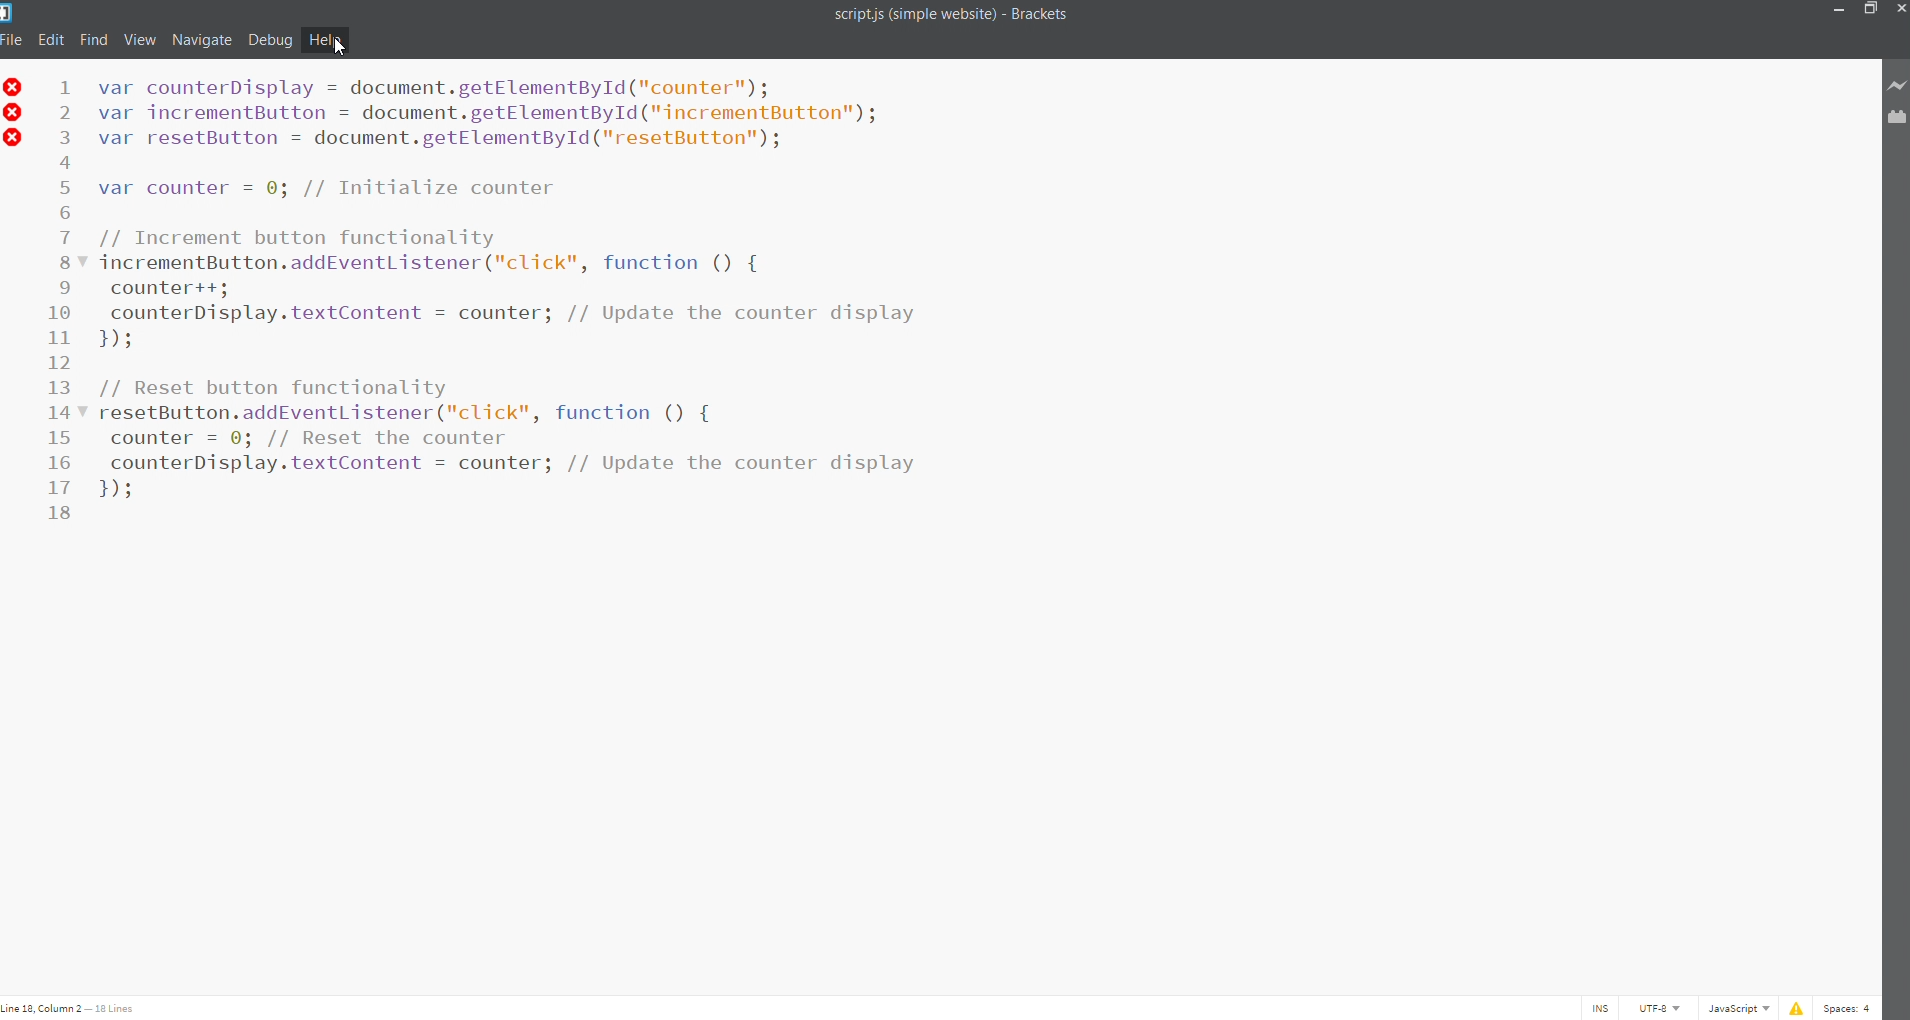  What do you see at coordinates (1898, 9) in the screenshot?
I see `close` at bounding box center [1898, 9].